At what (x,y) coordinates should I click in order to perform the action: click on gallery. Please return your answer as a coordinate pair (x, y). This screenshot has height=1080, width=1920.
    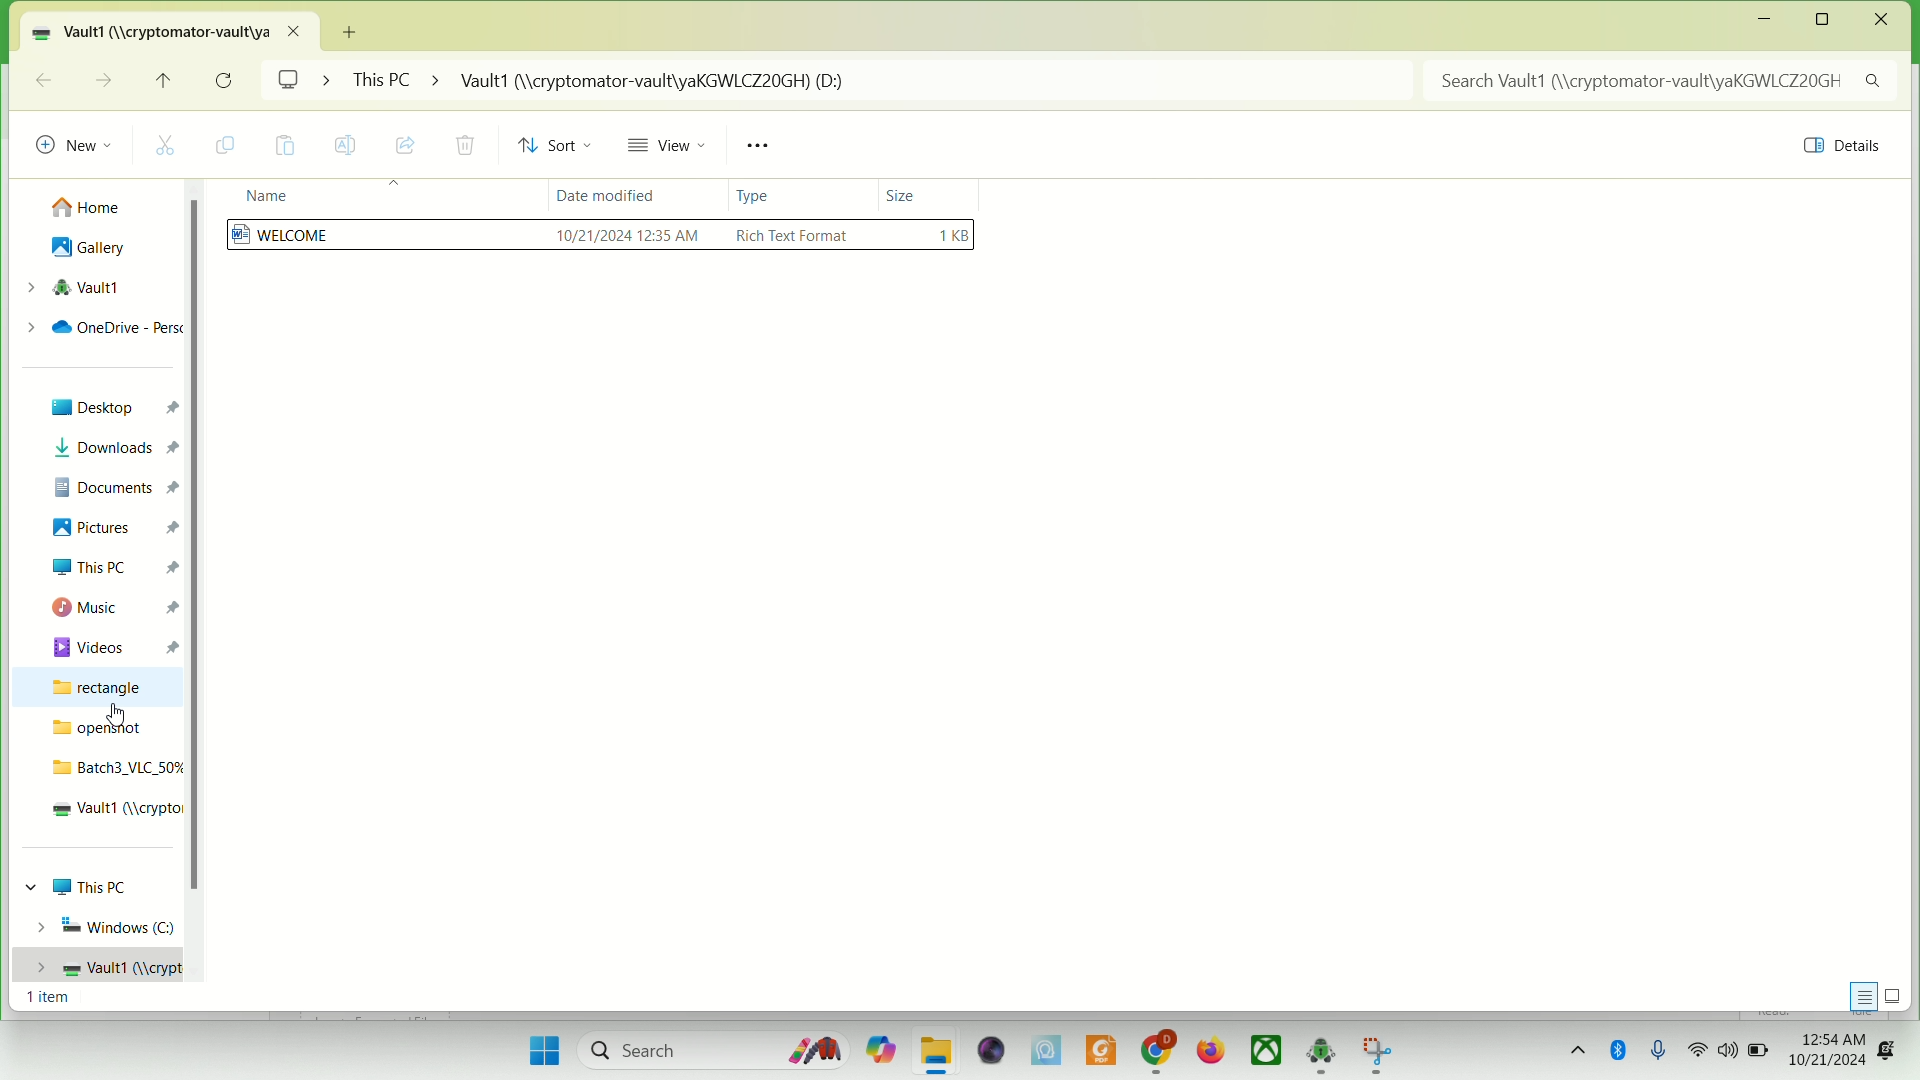
    Looking at the image, I should click on (89, 249).